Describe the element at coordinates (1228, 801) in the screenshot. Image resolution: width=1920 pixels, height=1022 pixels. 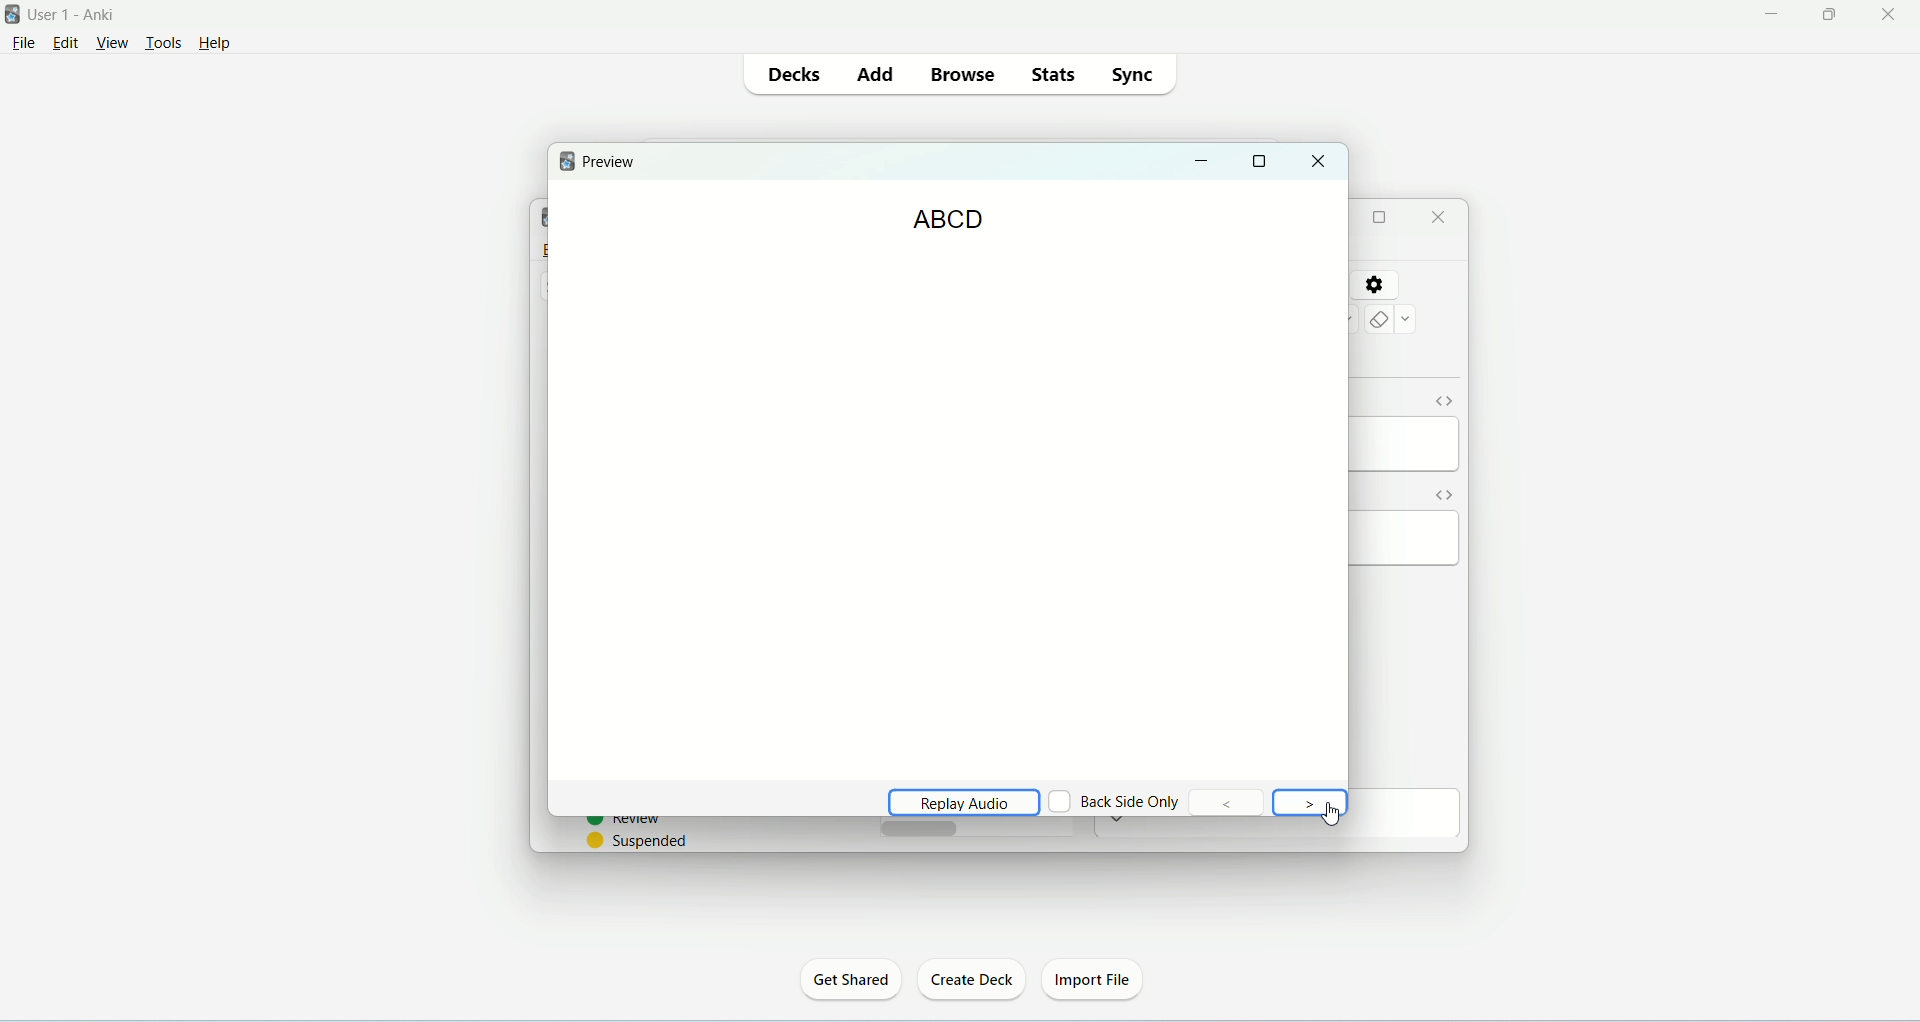
I see `previous` at that location.